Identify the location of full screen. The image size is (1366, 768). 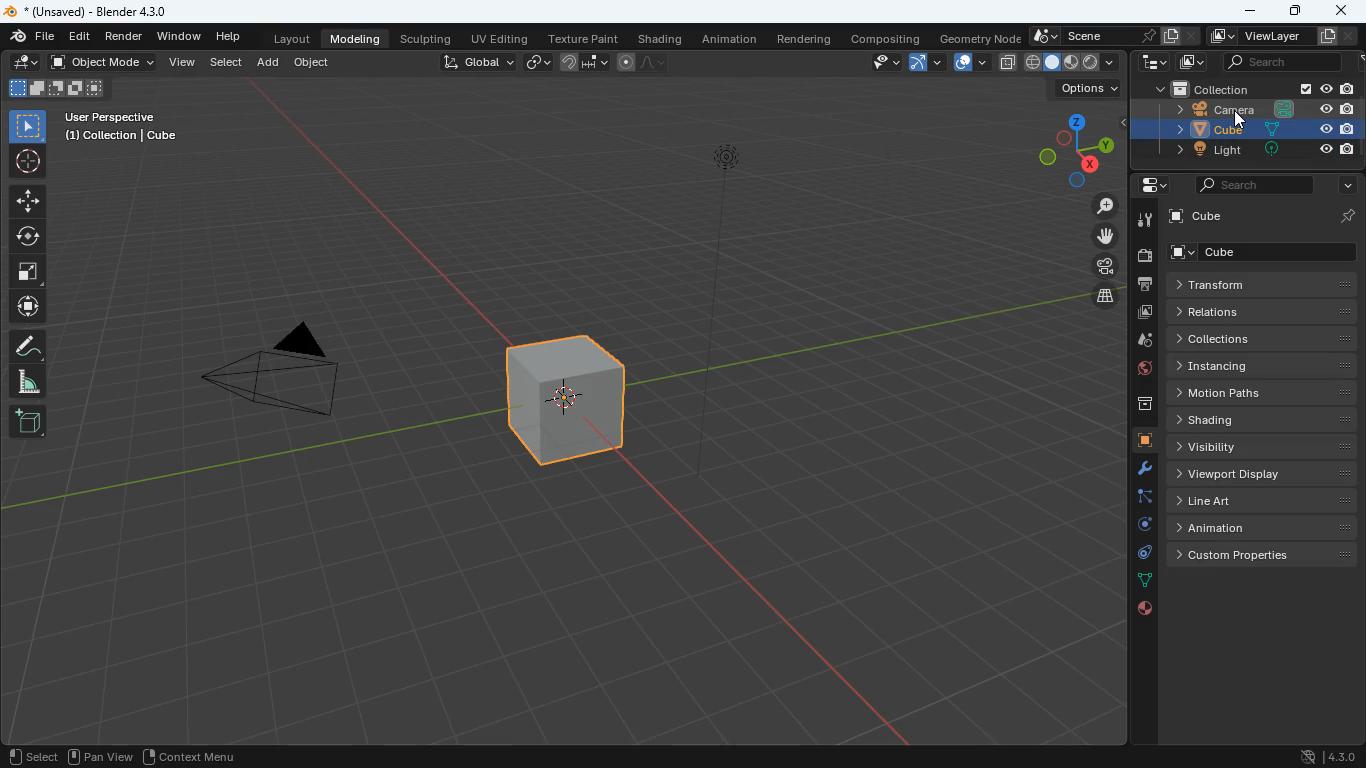
(30, 273).